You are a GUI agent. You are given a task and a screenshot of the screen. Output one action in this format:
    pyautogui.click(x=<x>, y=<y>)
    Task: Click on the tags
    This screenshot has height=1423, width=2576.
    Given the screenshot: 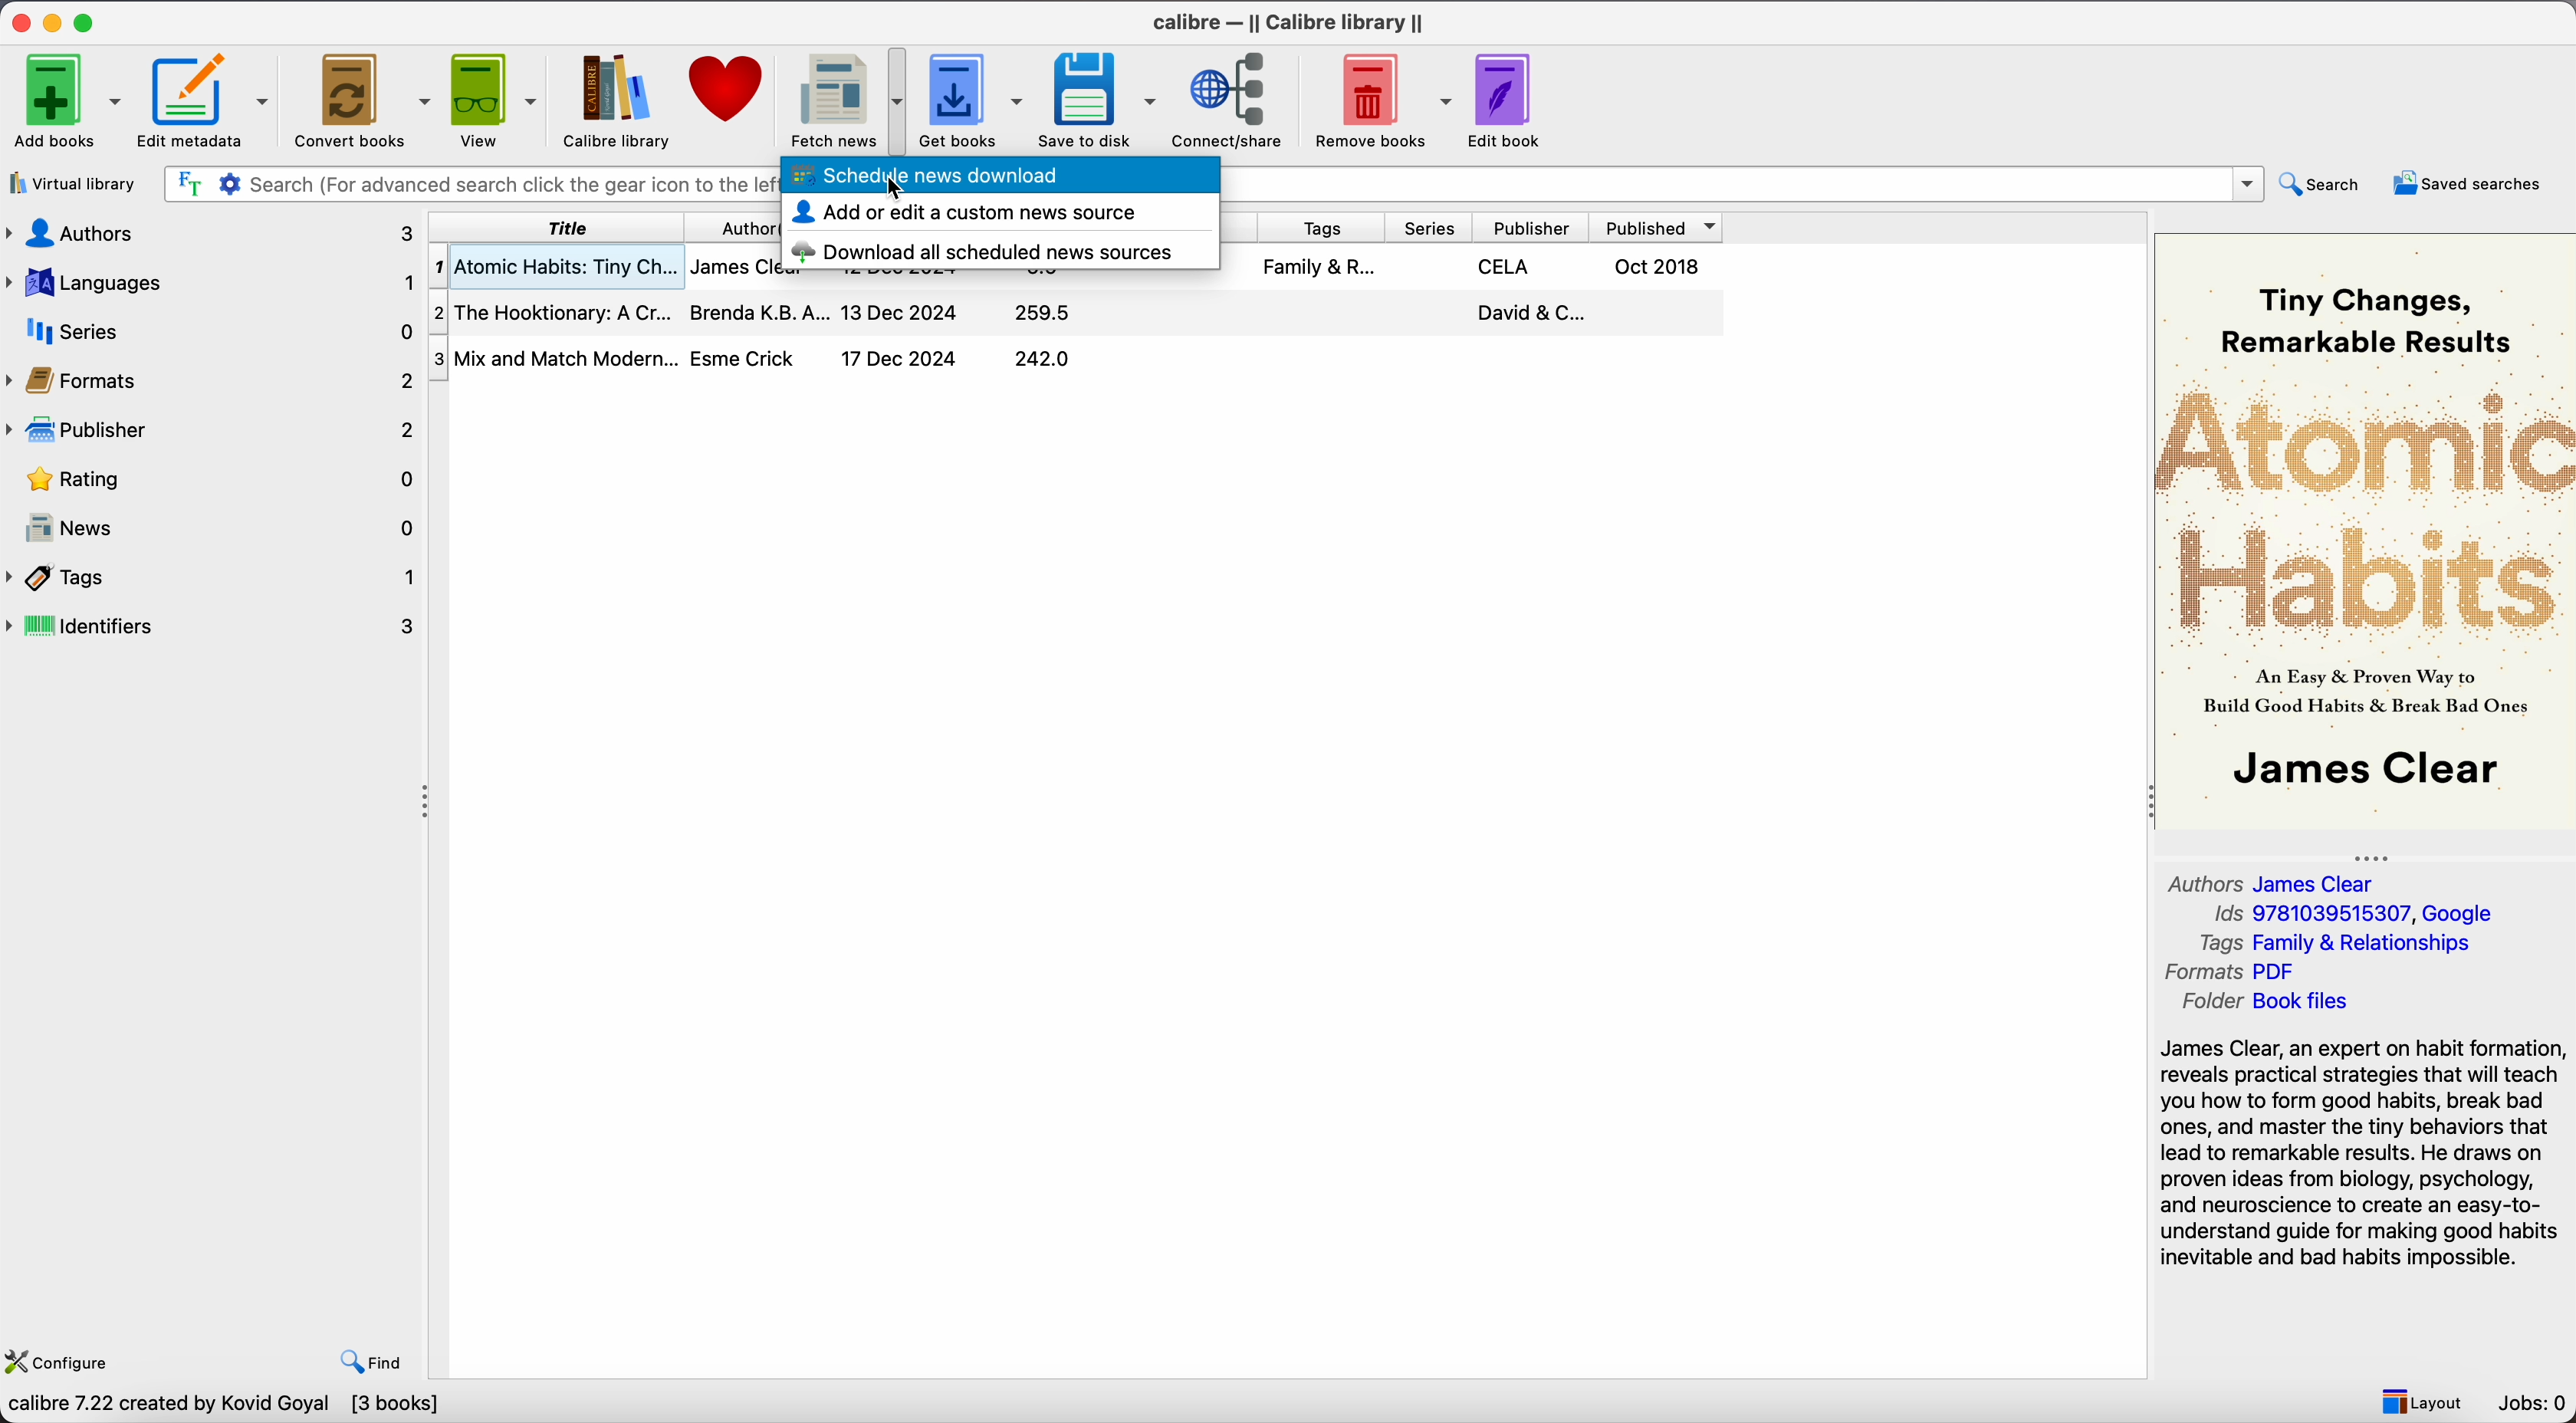 What is the action you would take?
    pyautogui.click(x=1326, y=228)
    